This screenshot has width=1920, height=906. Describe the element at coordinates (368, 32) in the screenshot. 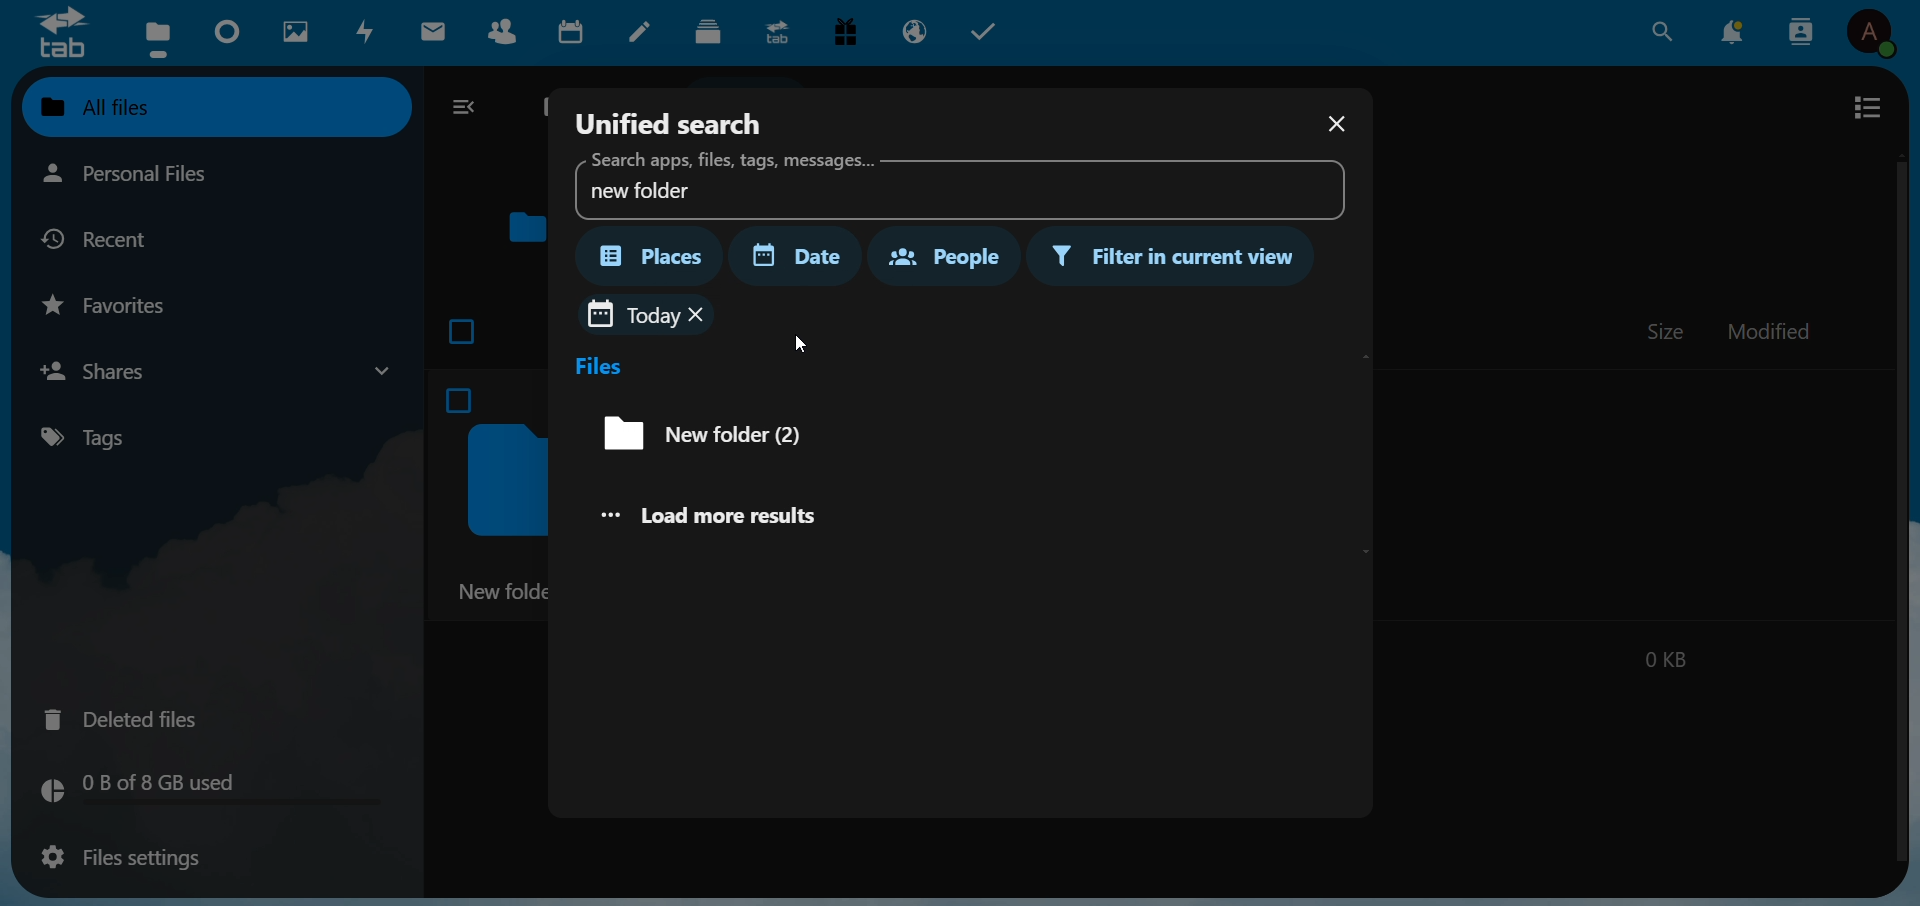

I see `activity` at that location.